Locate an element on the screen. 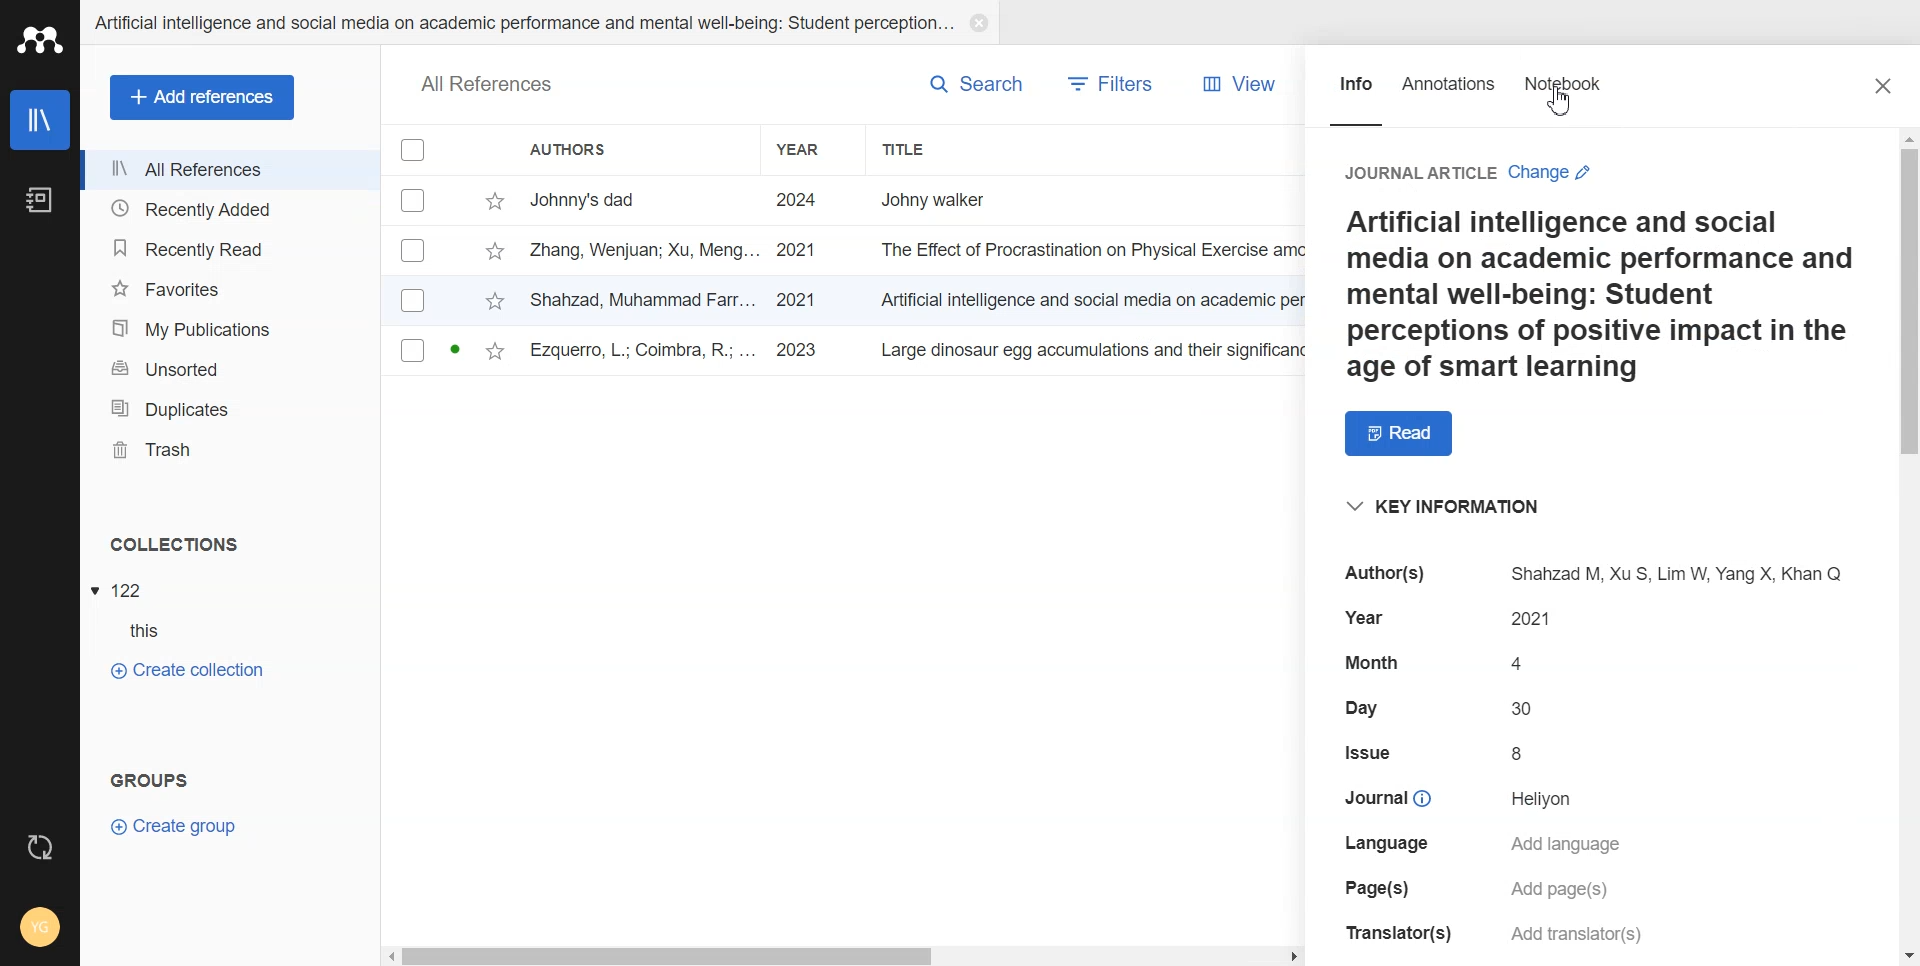 Image resolution: width=1920 pixels, height=966 pixels. 2021 is located at coordinates (797, 251).